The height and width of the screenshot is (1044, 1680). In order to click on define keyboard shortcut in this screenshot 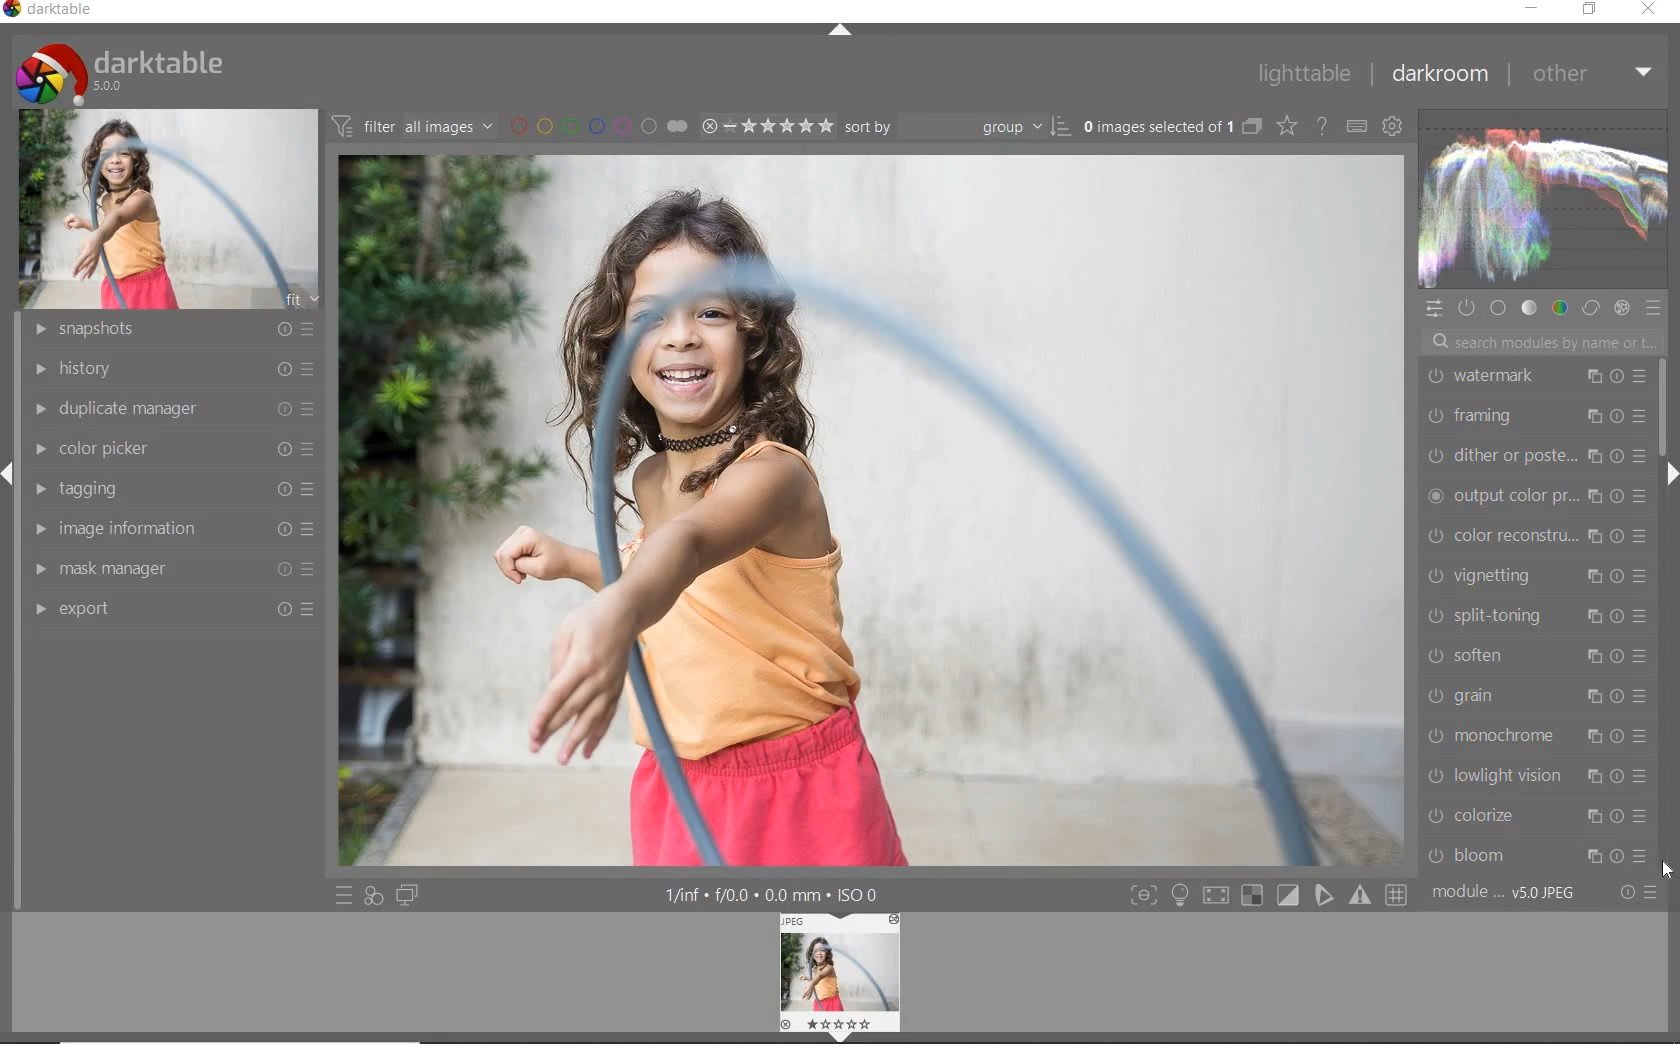, I will do `click(1356, 126)`.